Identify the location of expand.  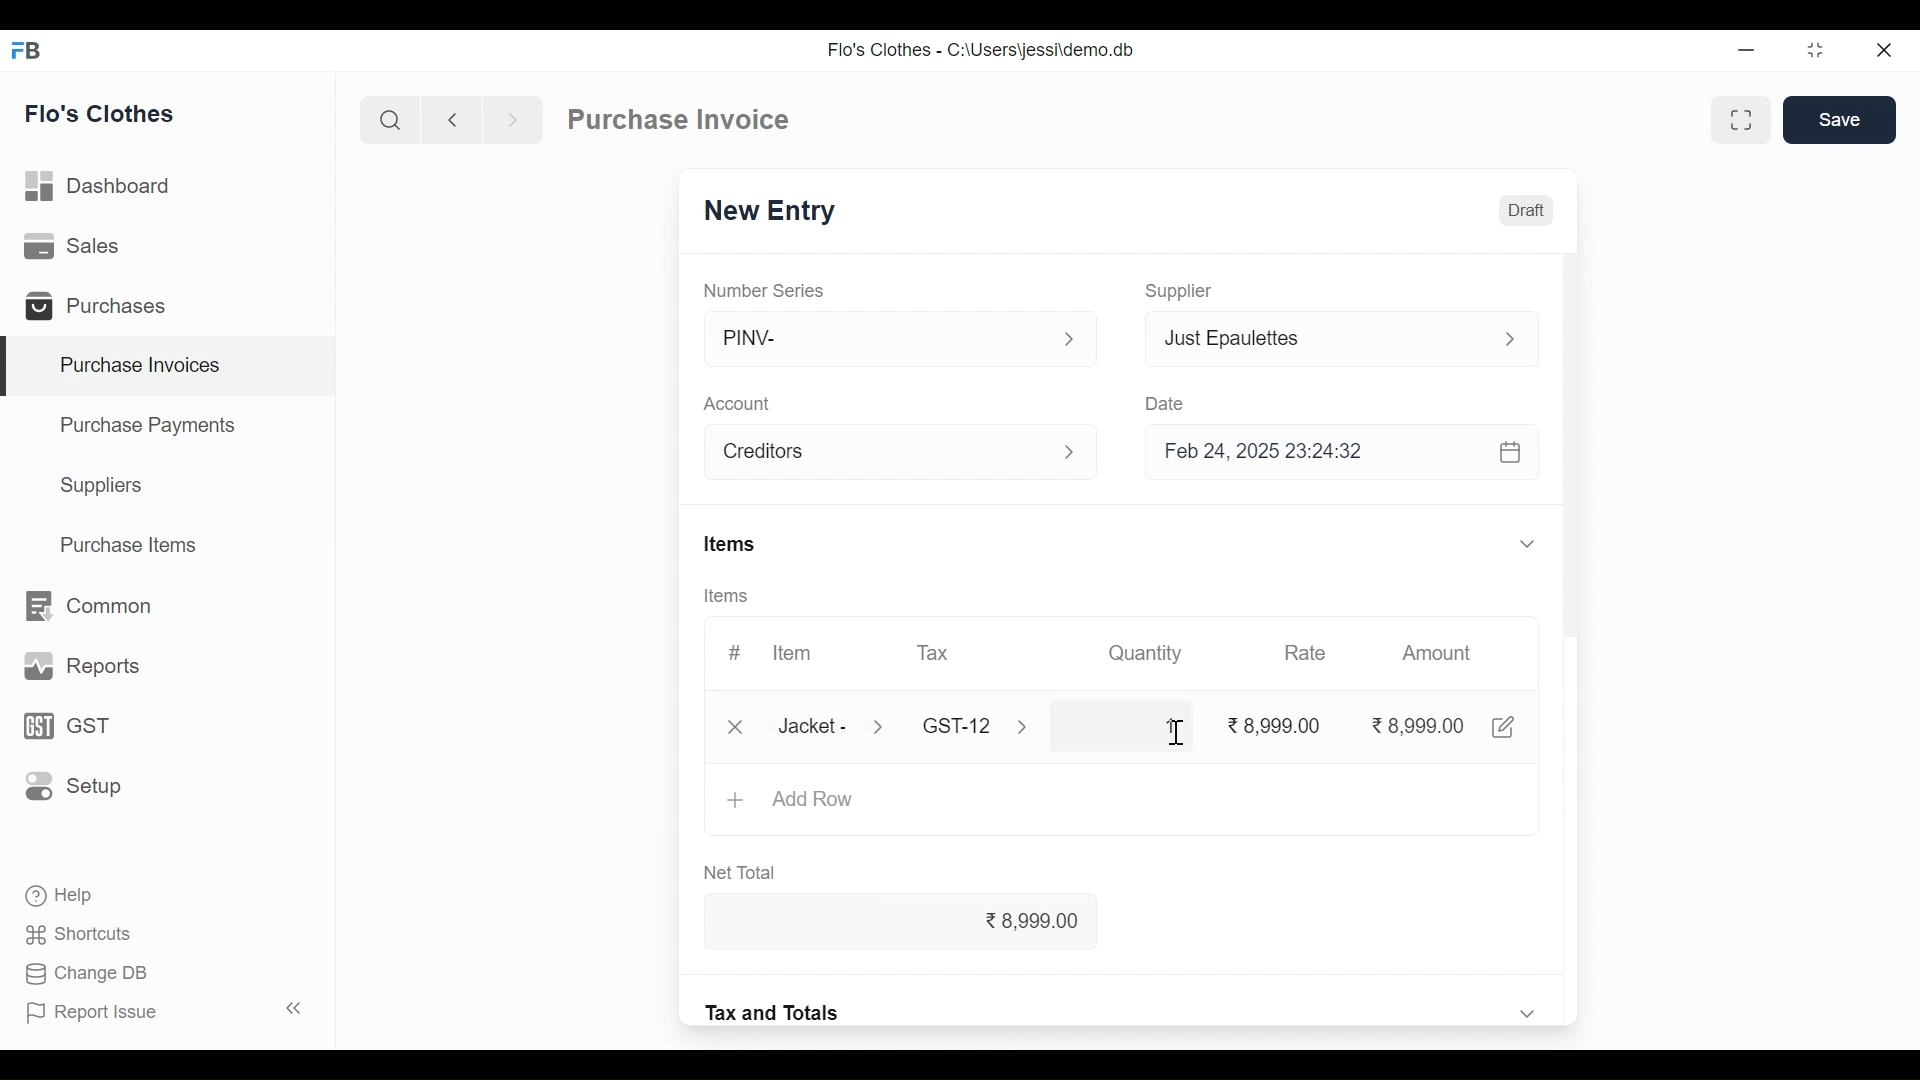
(1069, 339).